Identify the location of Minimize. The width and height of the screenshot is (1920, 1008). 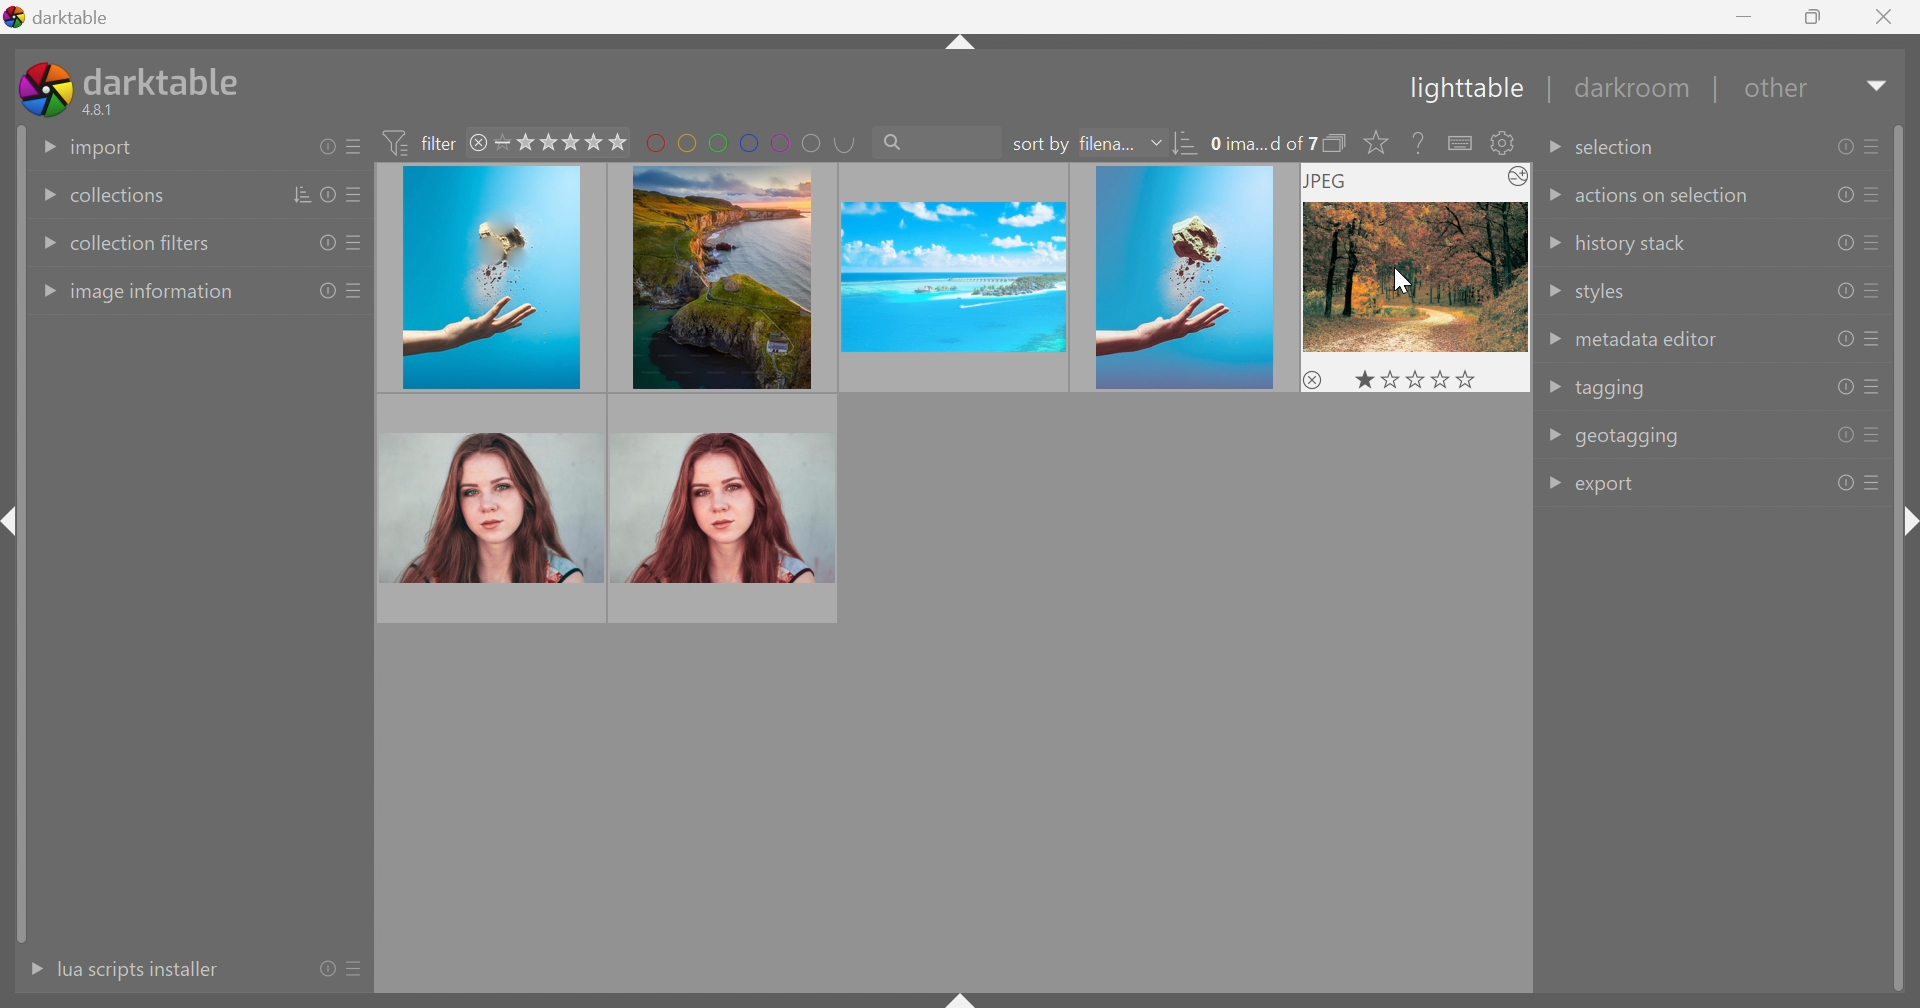
(1748, 15).